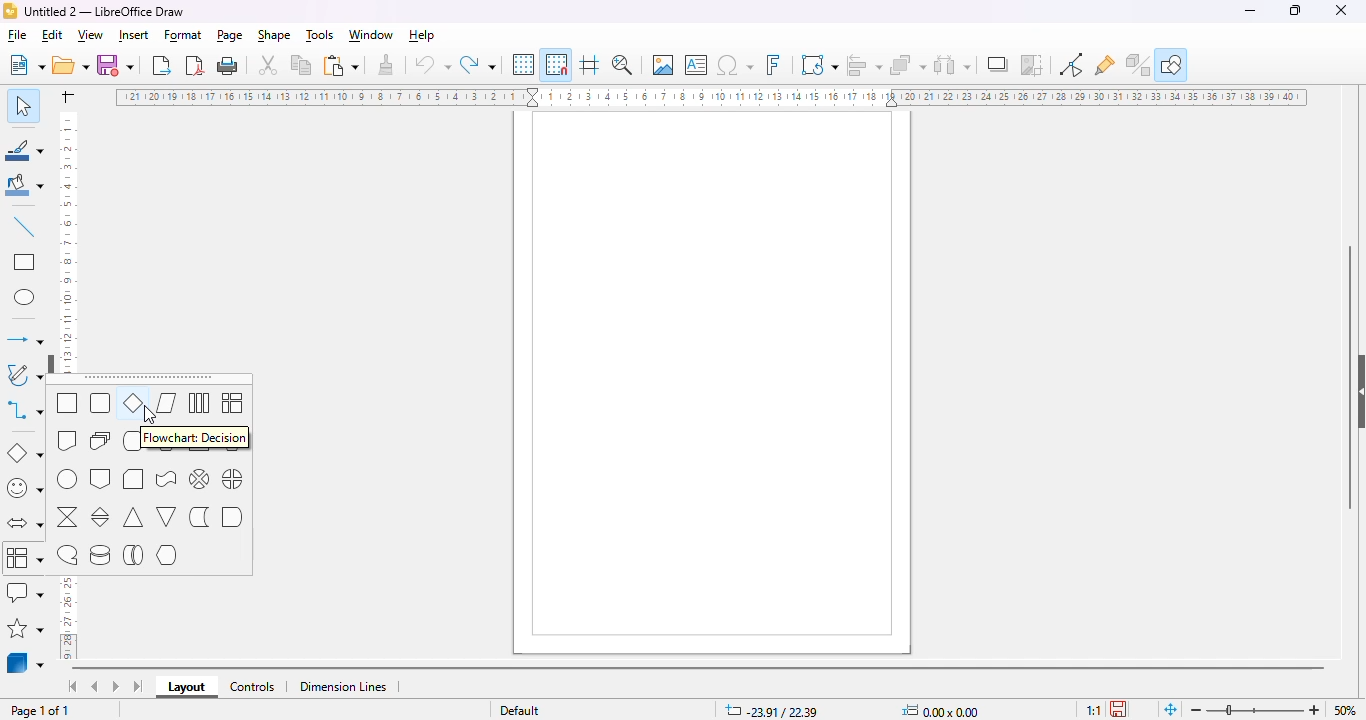 This screenshot has width=1366, height=720. I want to click on insert special characters, so click(735, 65).